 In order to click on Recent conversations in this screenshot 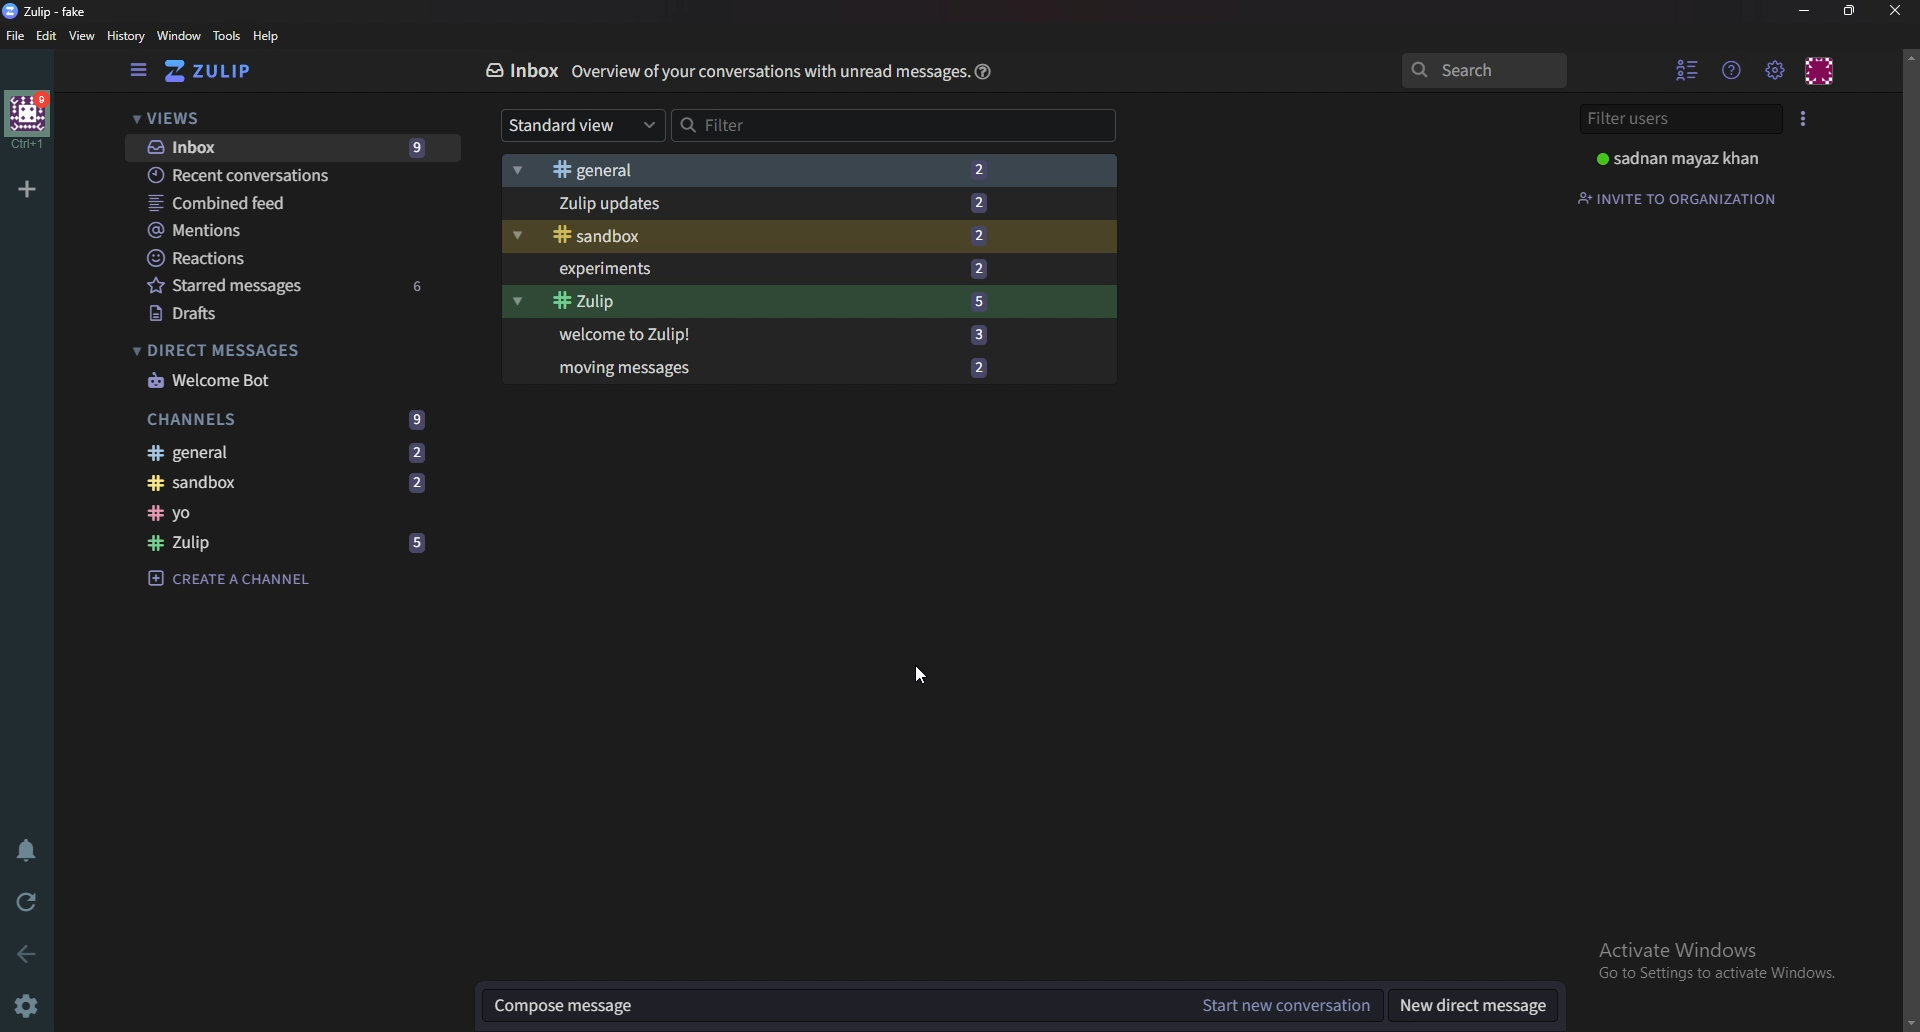, I will do `click(288, 175)`.